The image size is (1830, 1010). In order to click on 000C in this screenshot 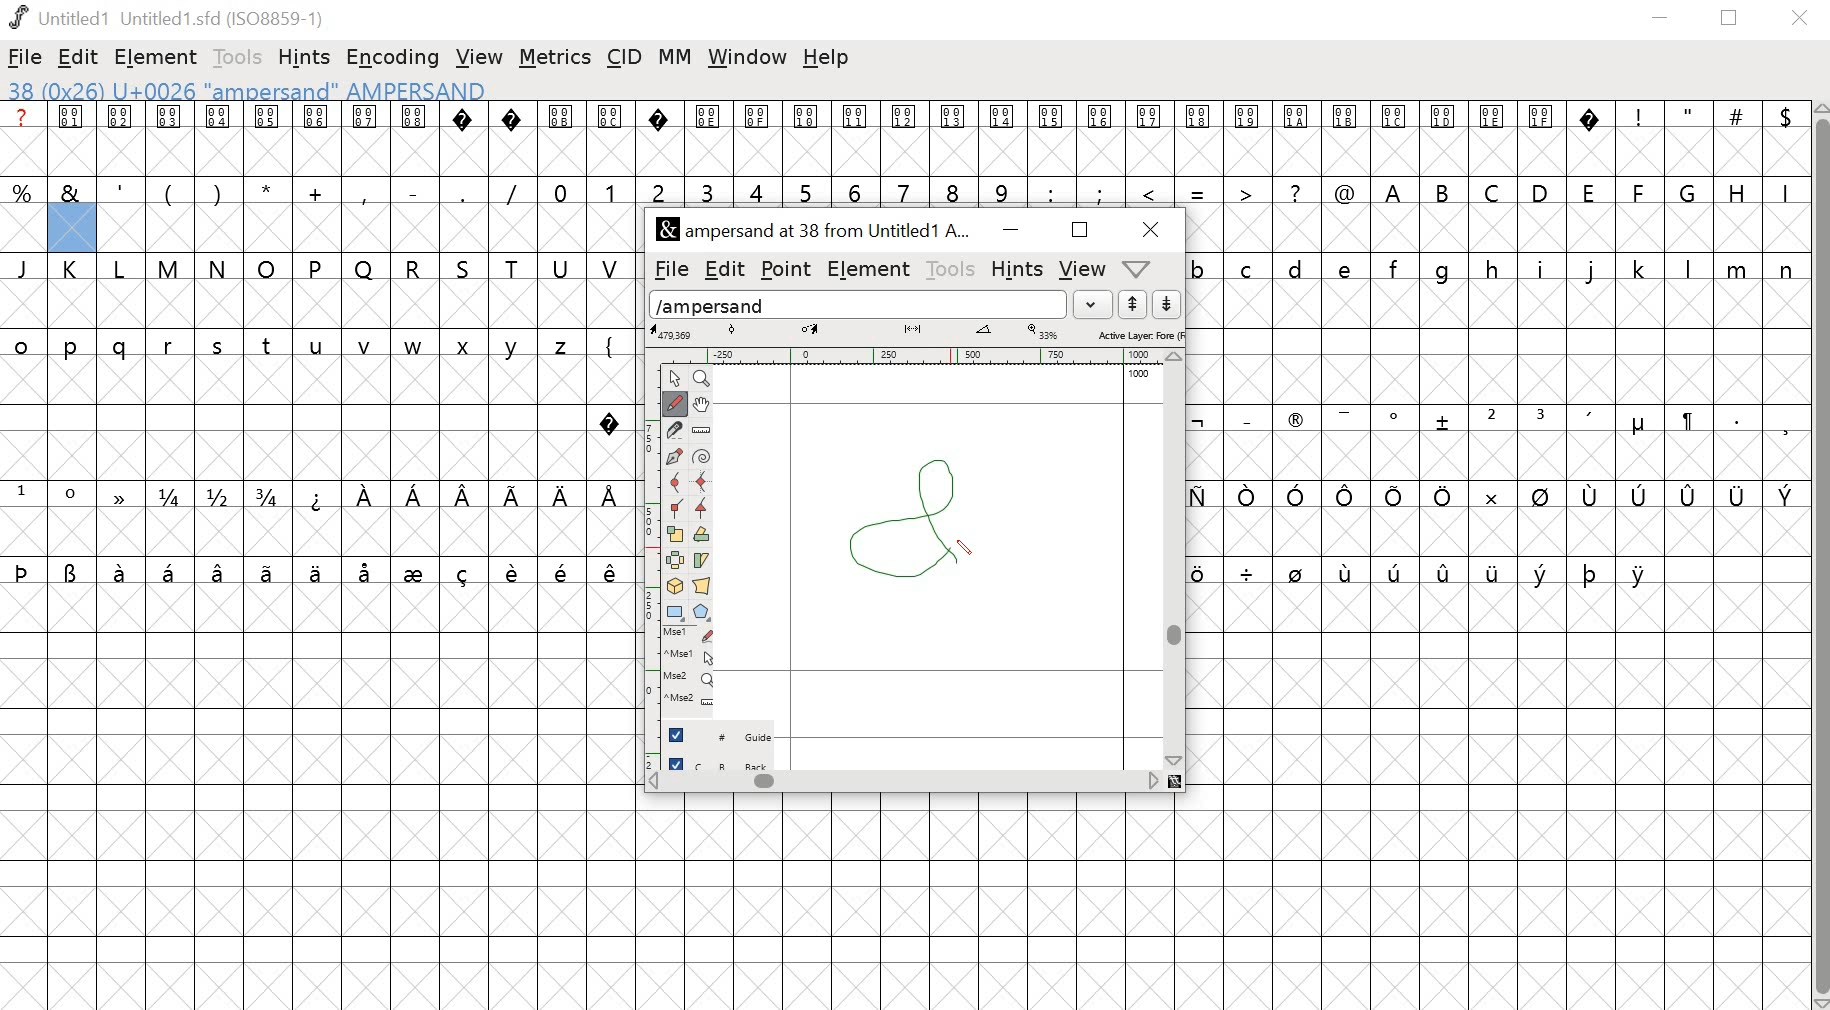, I will do `click(611, 137)`.